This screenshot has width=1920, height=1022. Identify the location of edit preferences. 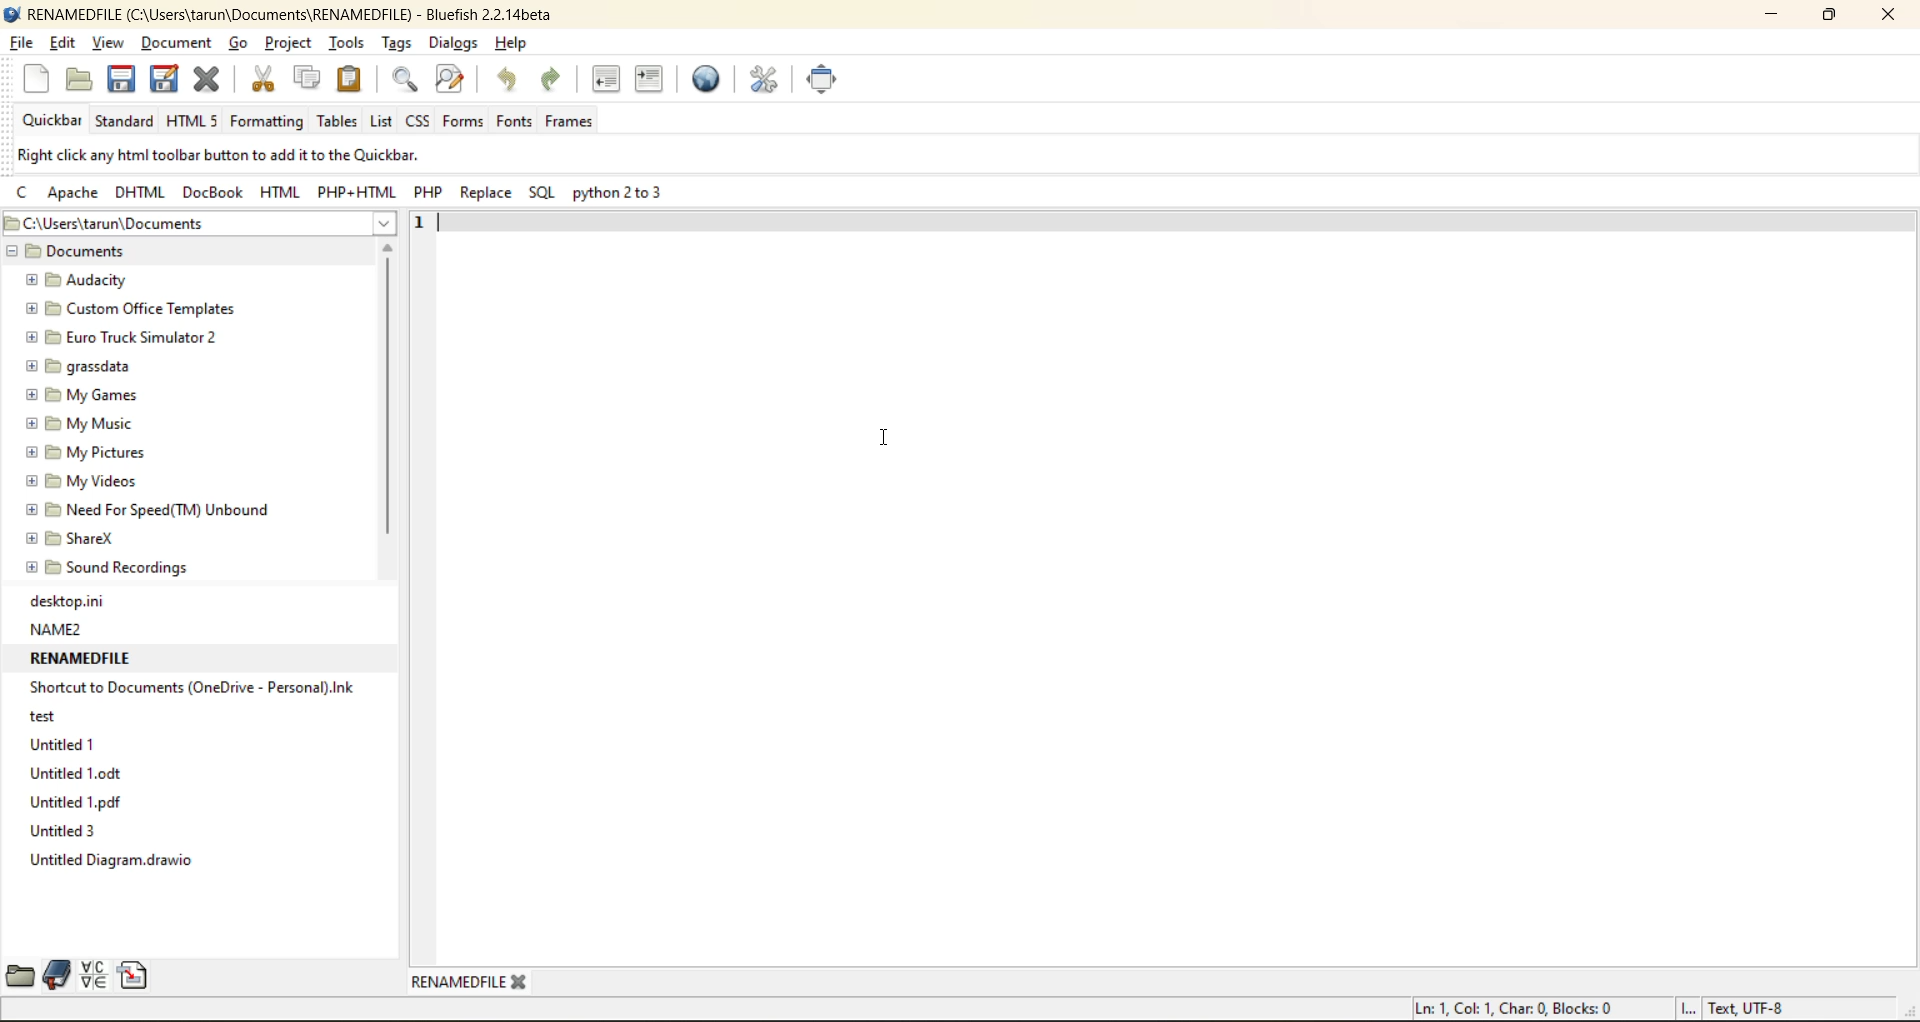
(762, 79).